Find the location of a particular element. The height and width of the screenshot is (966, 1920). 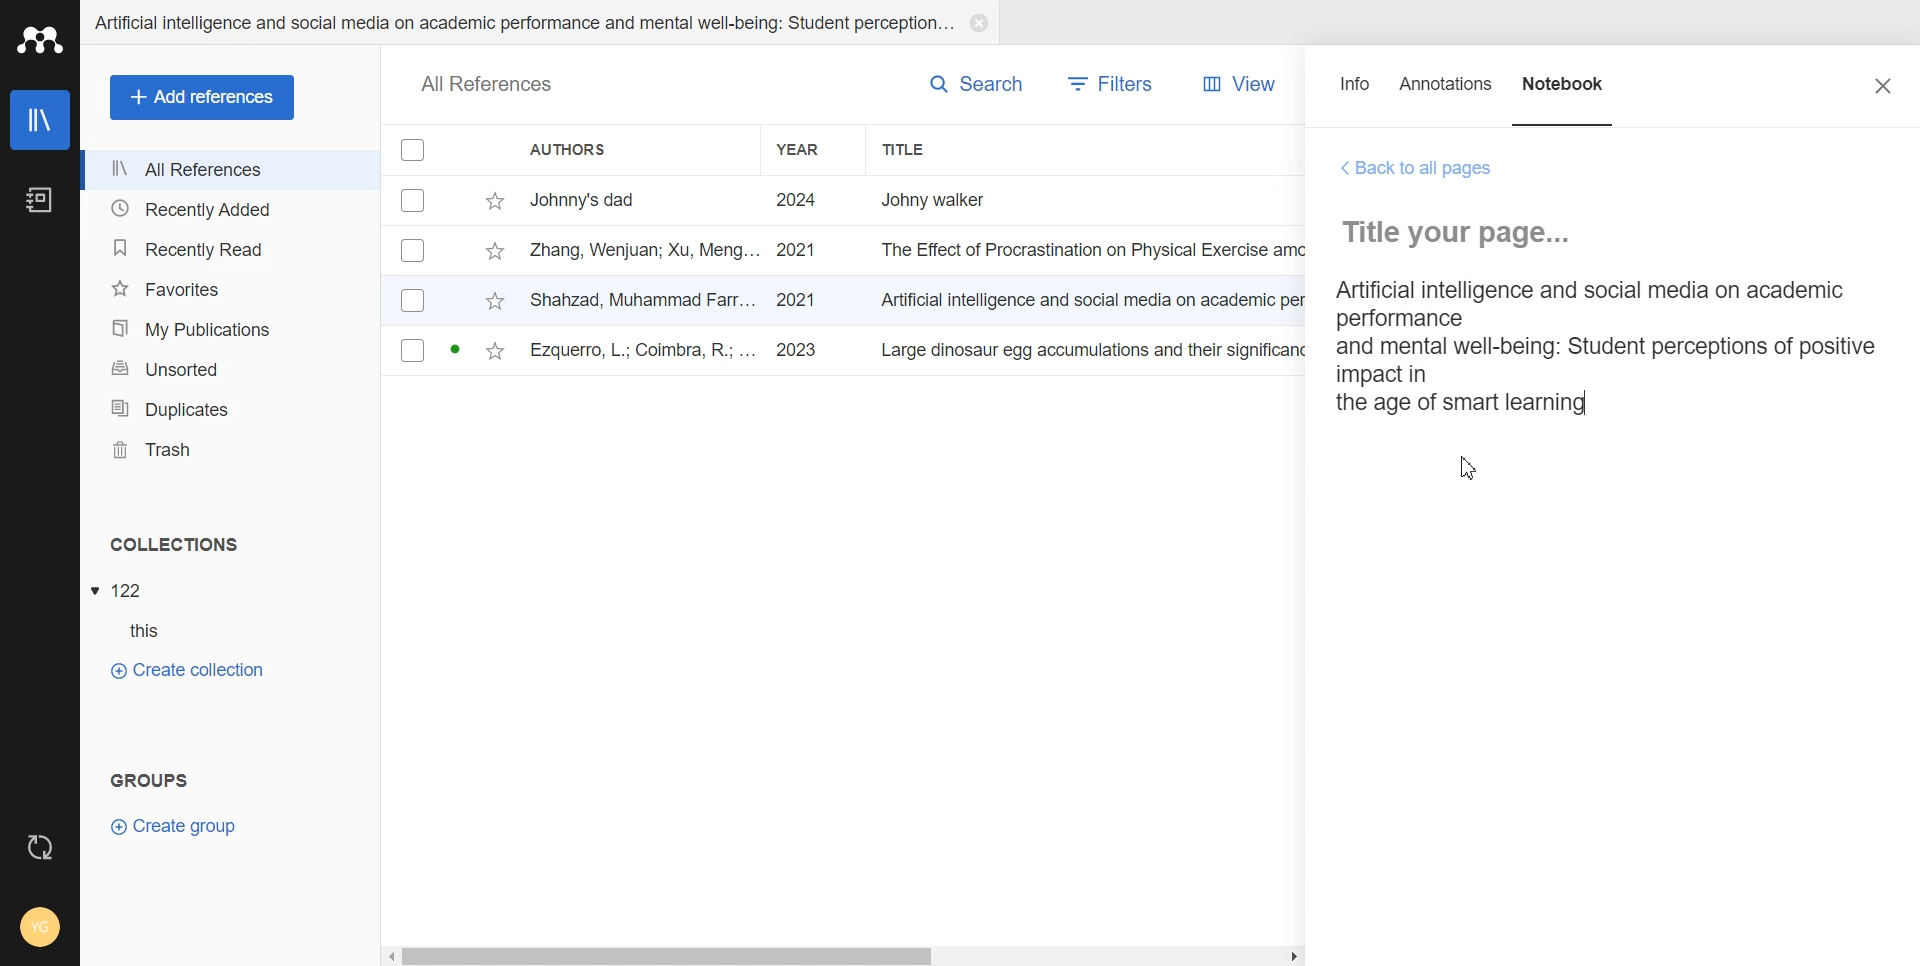

Checkbox is located at coordinates (416, 199).